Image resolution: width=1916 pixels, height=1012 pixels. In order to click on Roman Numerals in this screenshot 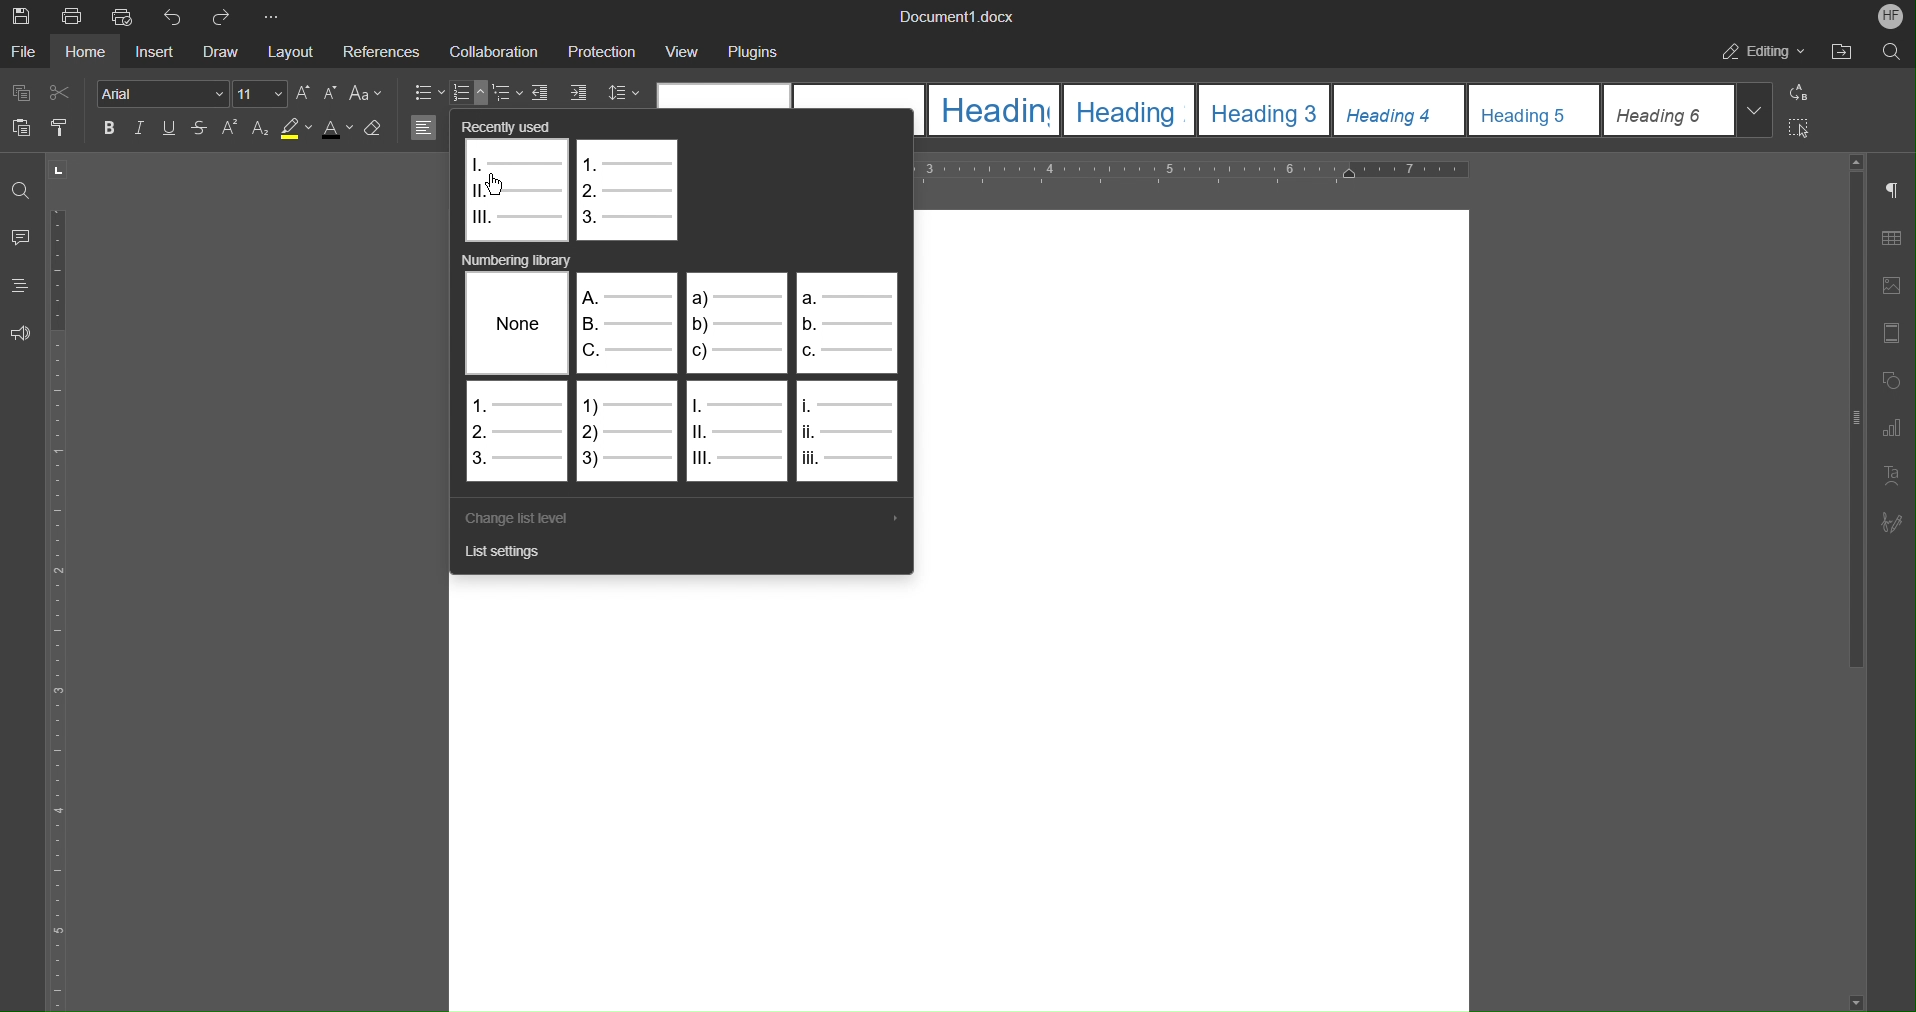, I will do `click(519, 190)`.